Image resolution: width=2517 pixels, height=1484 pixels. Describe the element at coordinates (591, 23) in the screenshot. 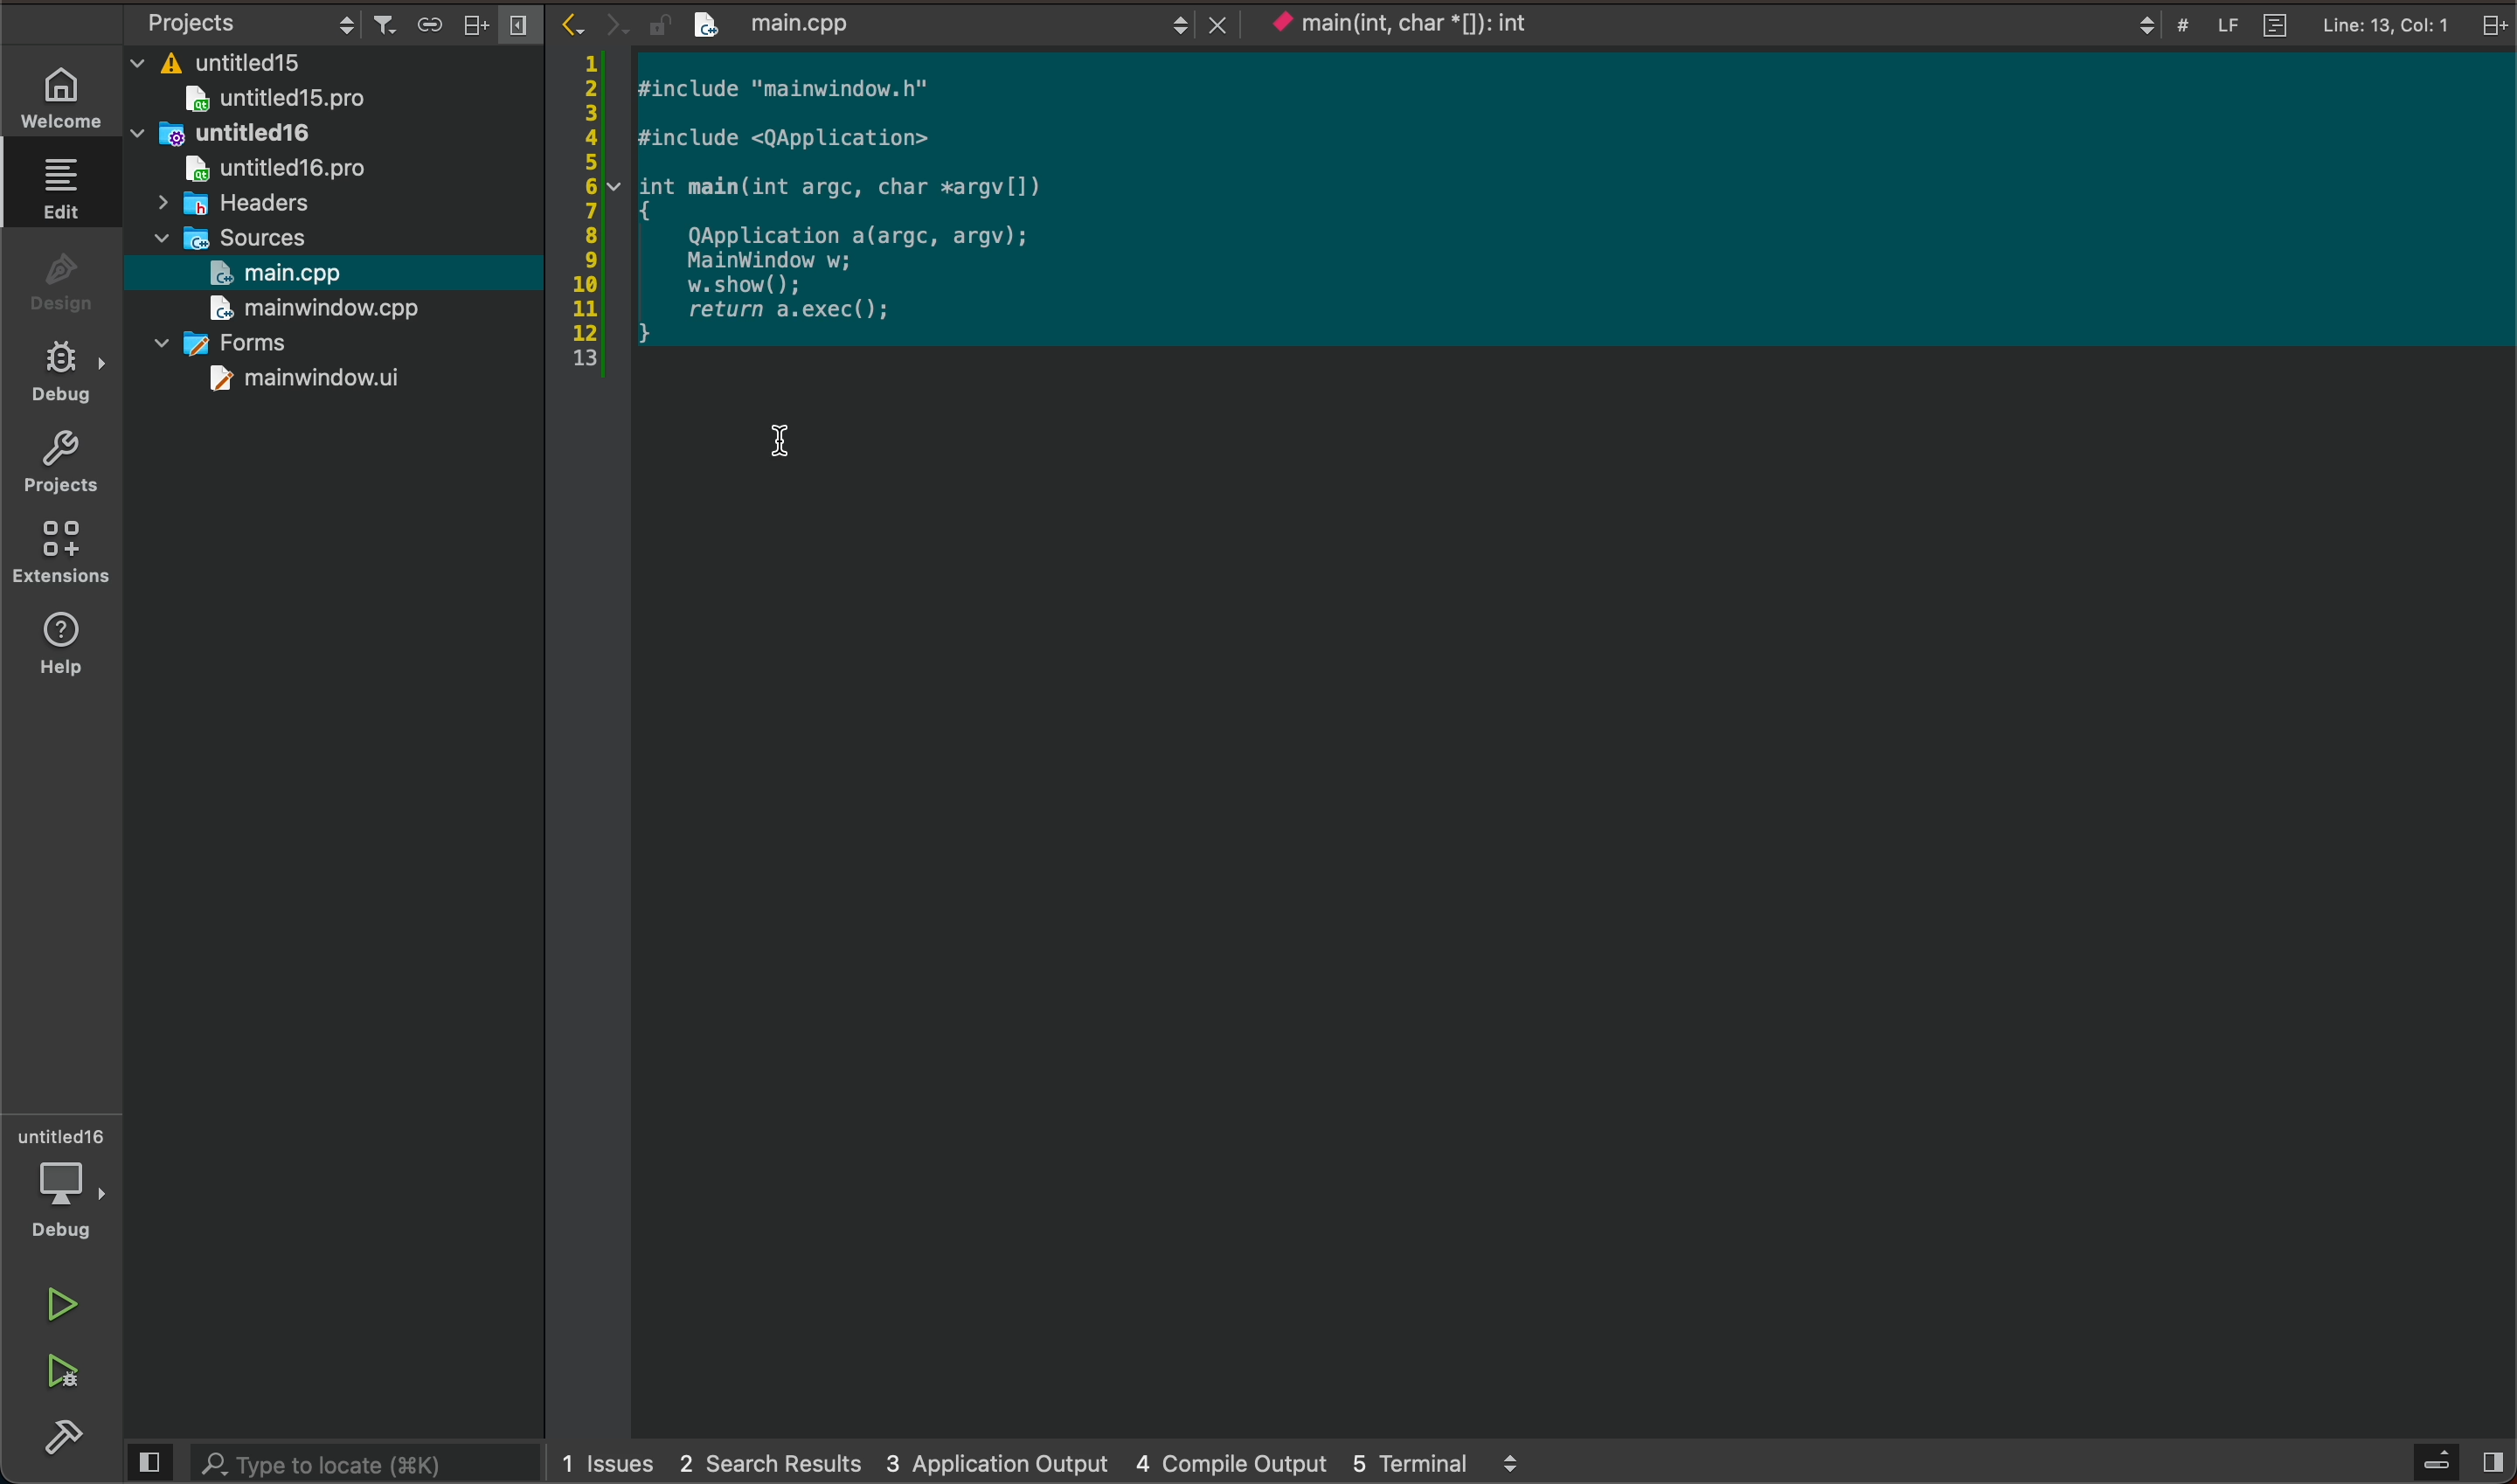

I see `arrow icons` at that location.